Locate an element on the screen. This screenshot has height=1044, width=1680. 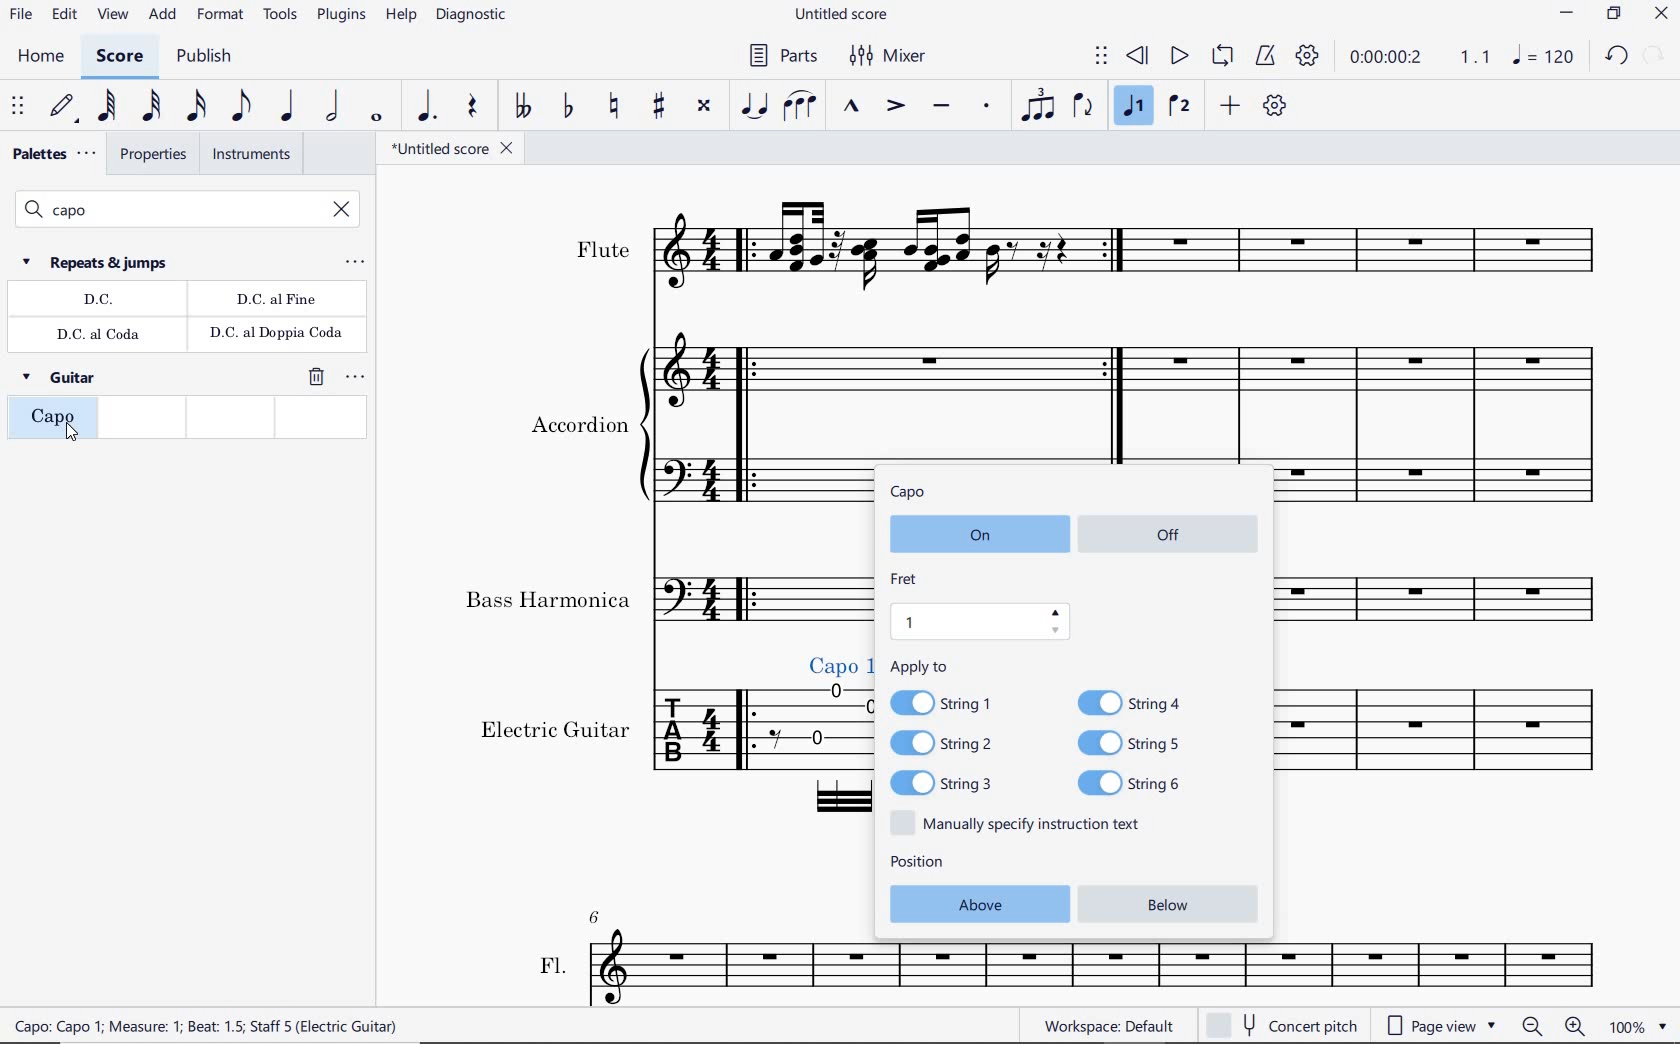
default (step time) is located at coordinates (62, 108).